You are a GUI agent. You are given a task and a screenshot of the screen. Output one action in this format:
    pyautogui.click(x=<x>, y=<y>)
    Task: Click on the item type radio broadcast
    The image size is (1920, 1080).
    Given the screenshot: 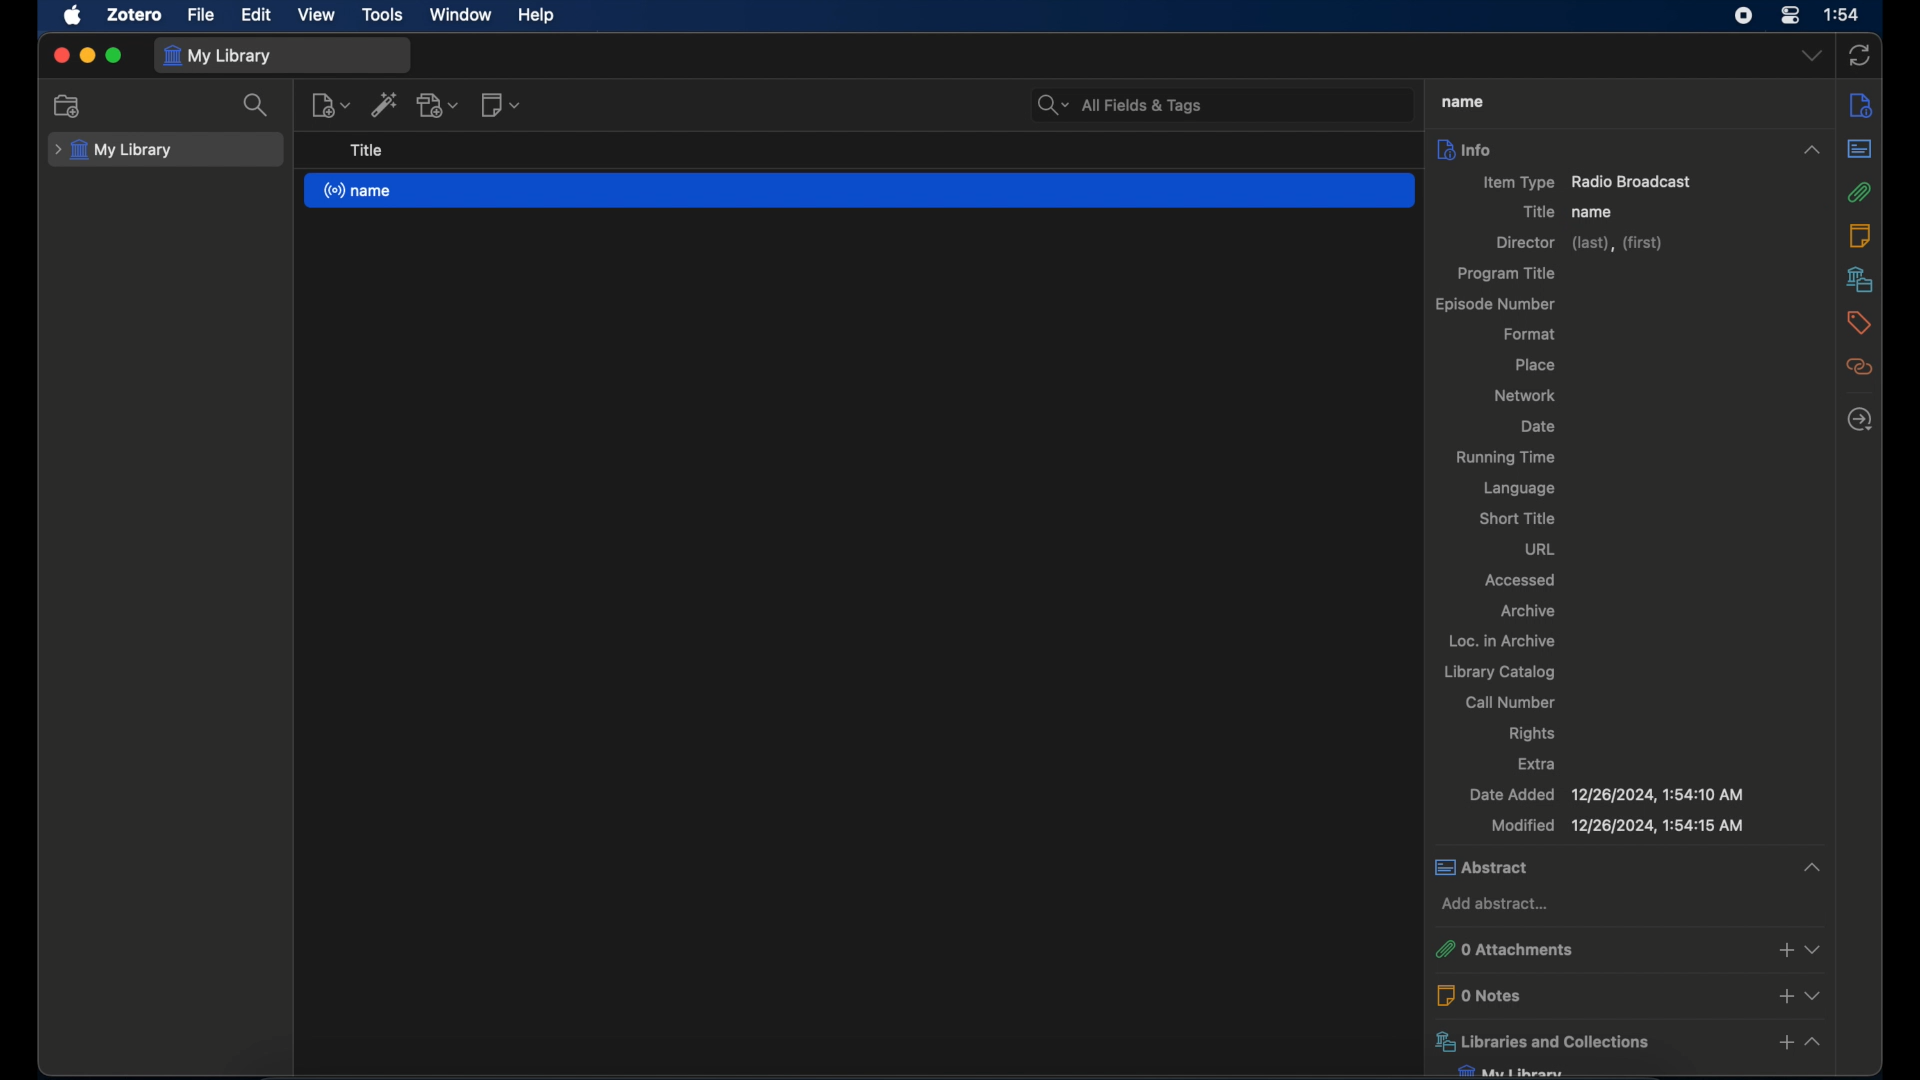 What is the action you would take?
    pyautogui.click(x=1586, y=183)
    